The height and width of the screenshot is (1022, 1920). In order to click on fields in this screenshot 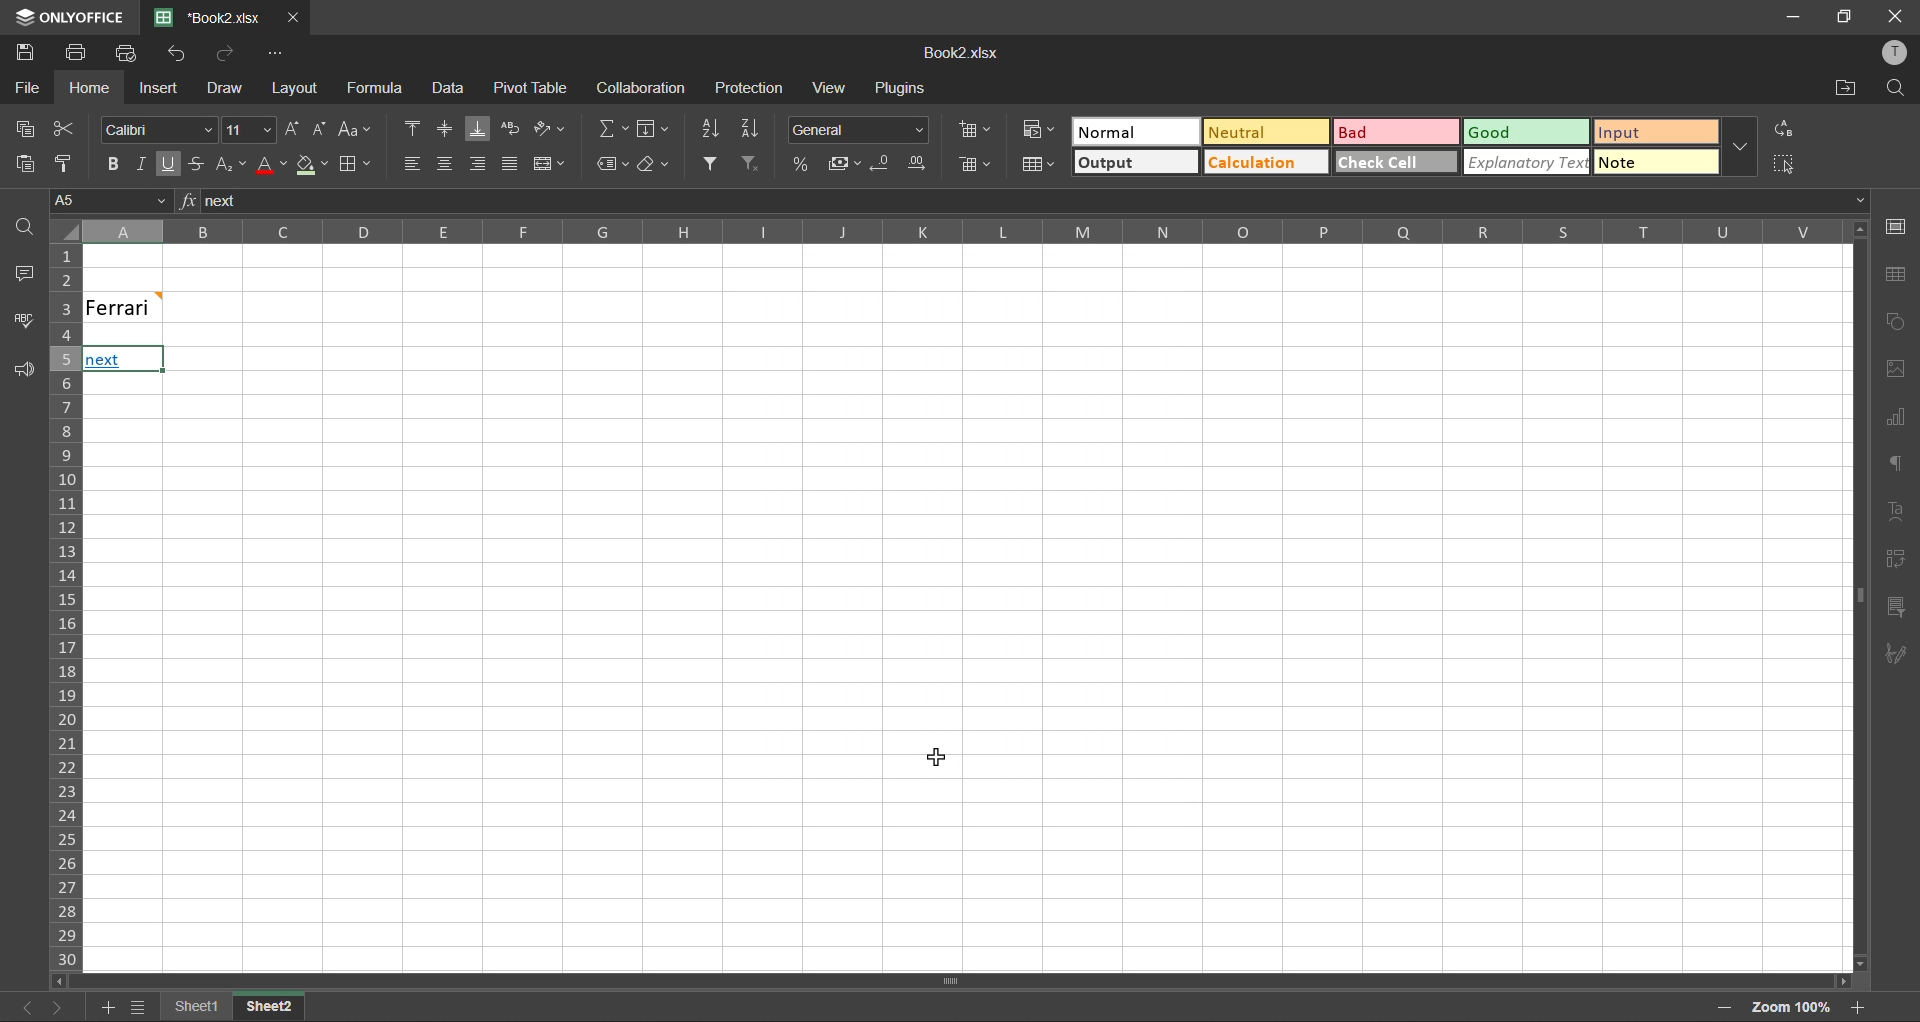, I will do `click(653, 131)`.